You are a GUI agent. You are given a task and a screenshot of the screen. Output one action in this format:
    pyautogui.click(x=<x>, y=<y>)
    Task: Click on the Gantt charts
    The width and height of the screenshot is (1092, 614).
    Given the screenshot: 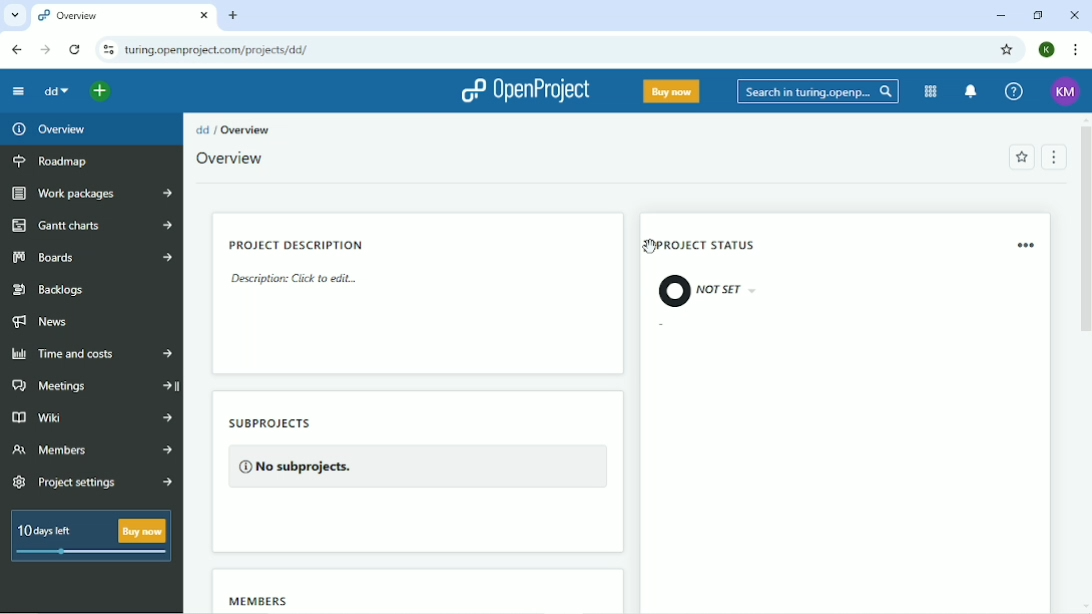 What is the action you would take?
    pyautogui.click(x=90, y=227)
    